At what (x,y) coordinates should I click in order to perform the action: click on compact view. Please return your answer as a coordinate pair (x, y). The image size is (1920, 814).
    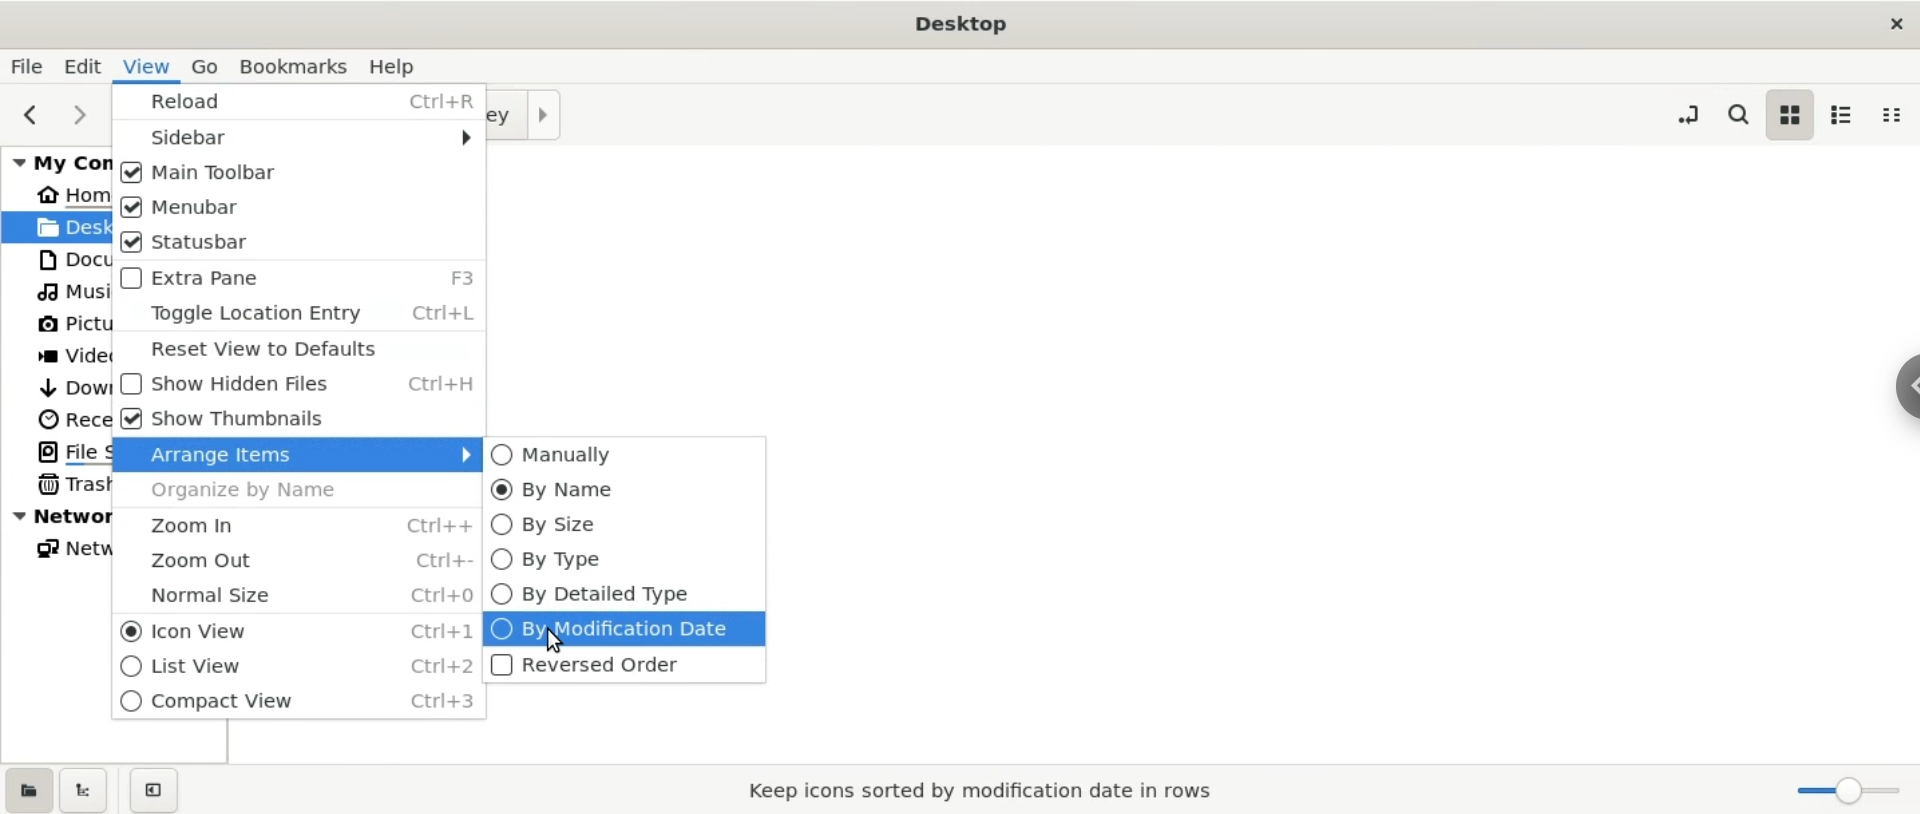
    Looking at the image, I should click on (1893, 117).